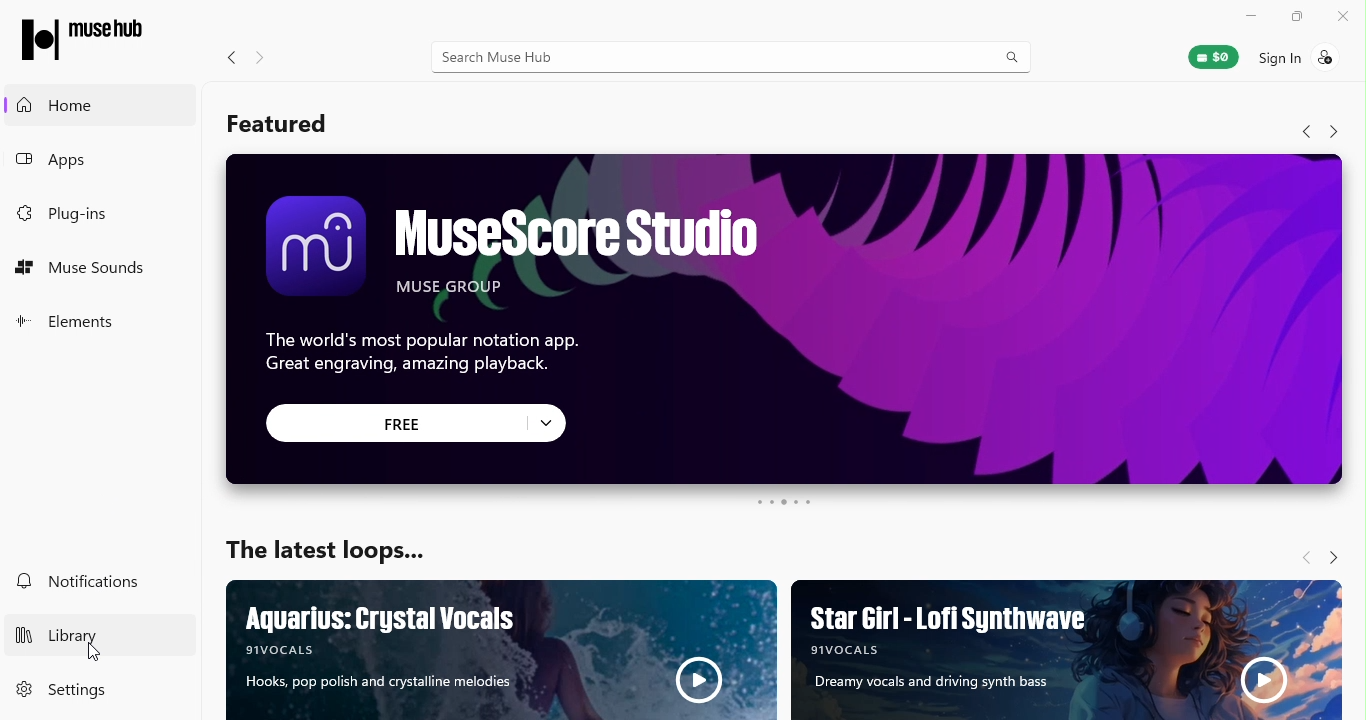 Image resolution: width=1366 pixels, height=720 pixels. What do you see at coordinates (785, 271) in the screenshot?
I see `Ad` at bounding box center [785, 271].